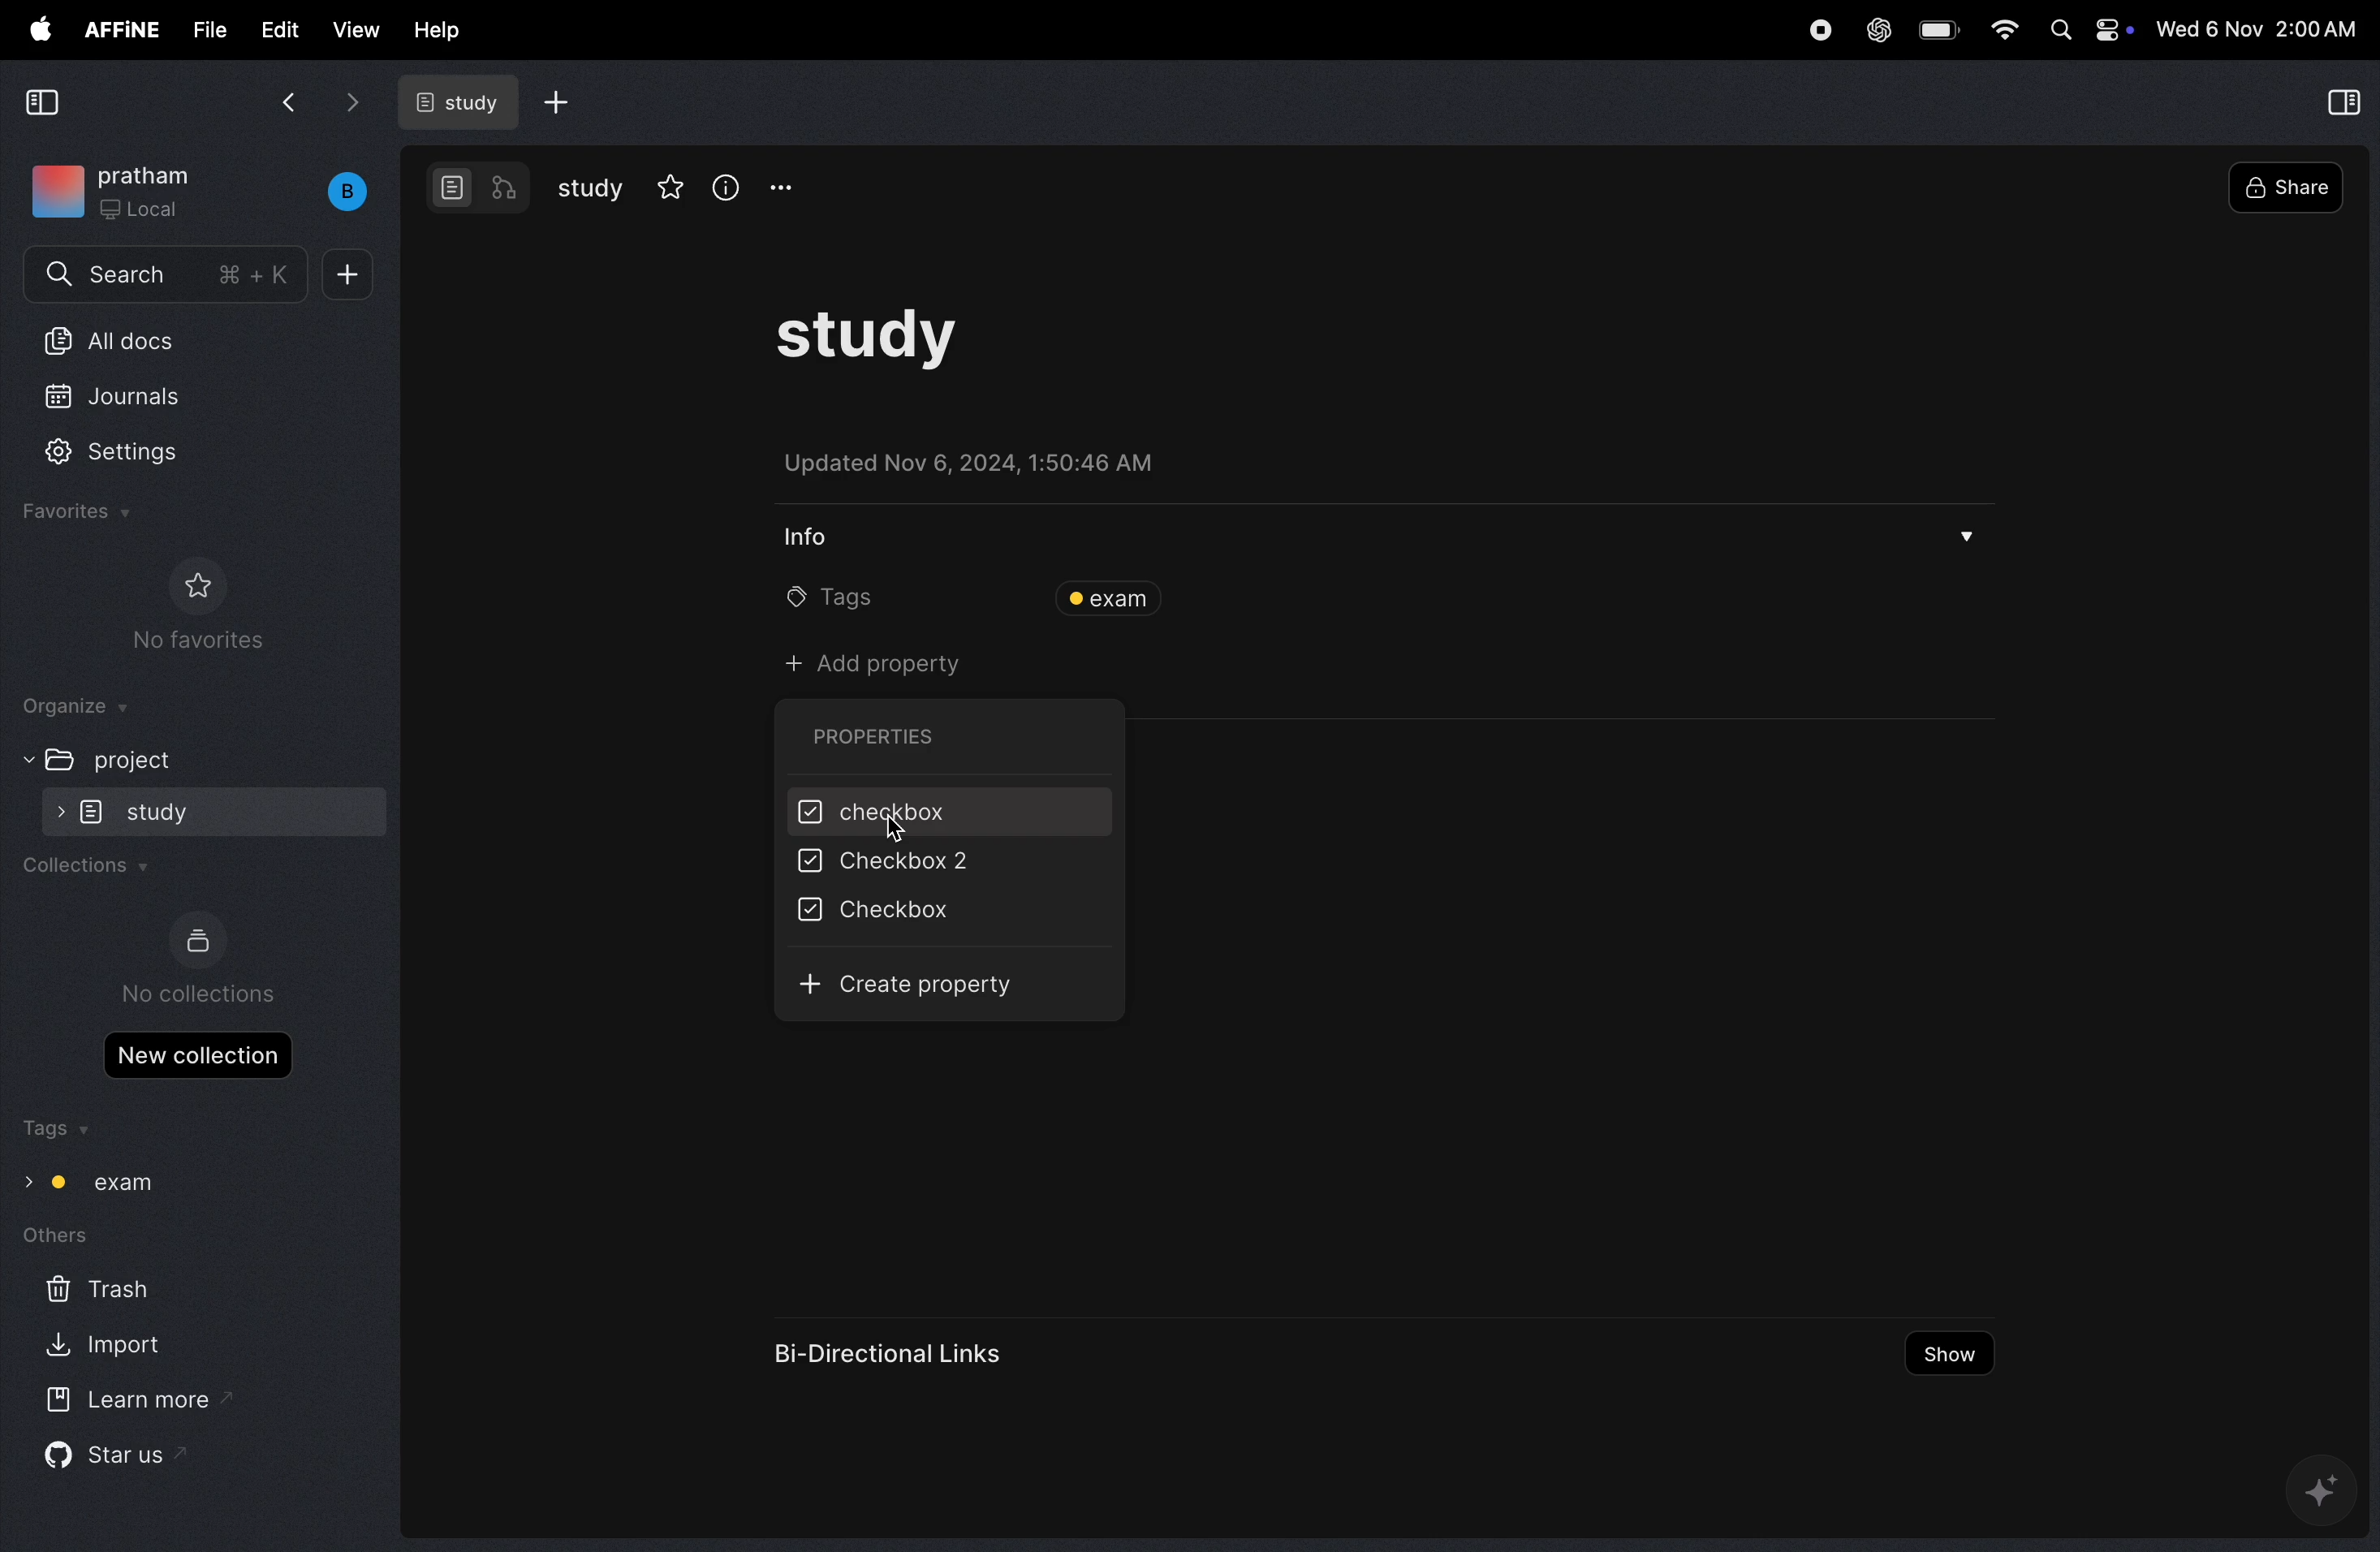  What do you see at coordinates (105, 1346) in the screenshot?
I see `import` at bounding box center [105, 1346].